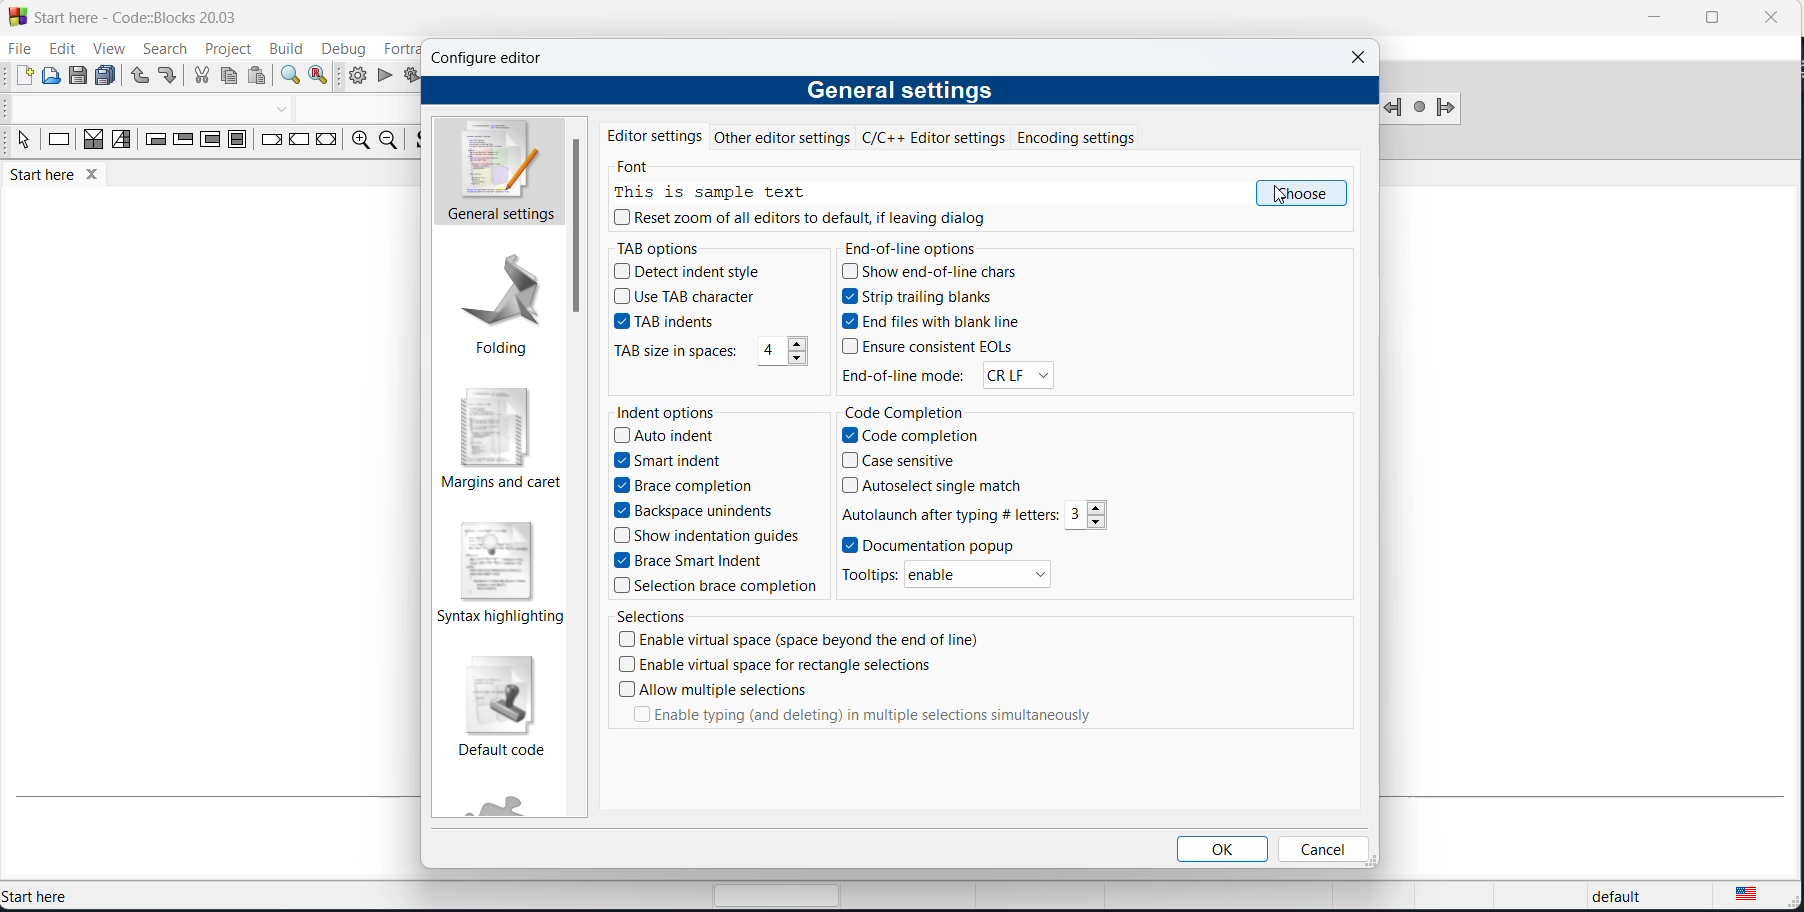 This screenshot has width=1804, height=912. Describe the element at coordinates (693, 511) in the screenshot. I see `backspace unindents` at that location.